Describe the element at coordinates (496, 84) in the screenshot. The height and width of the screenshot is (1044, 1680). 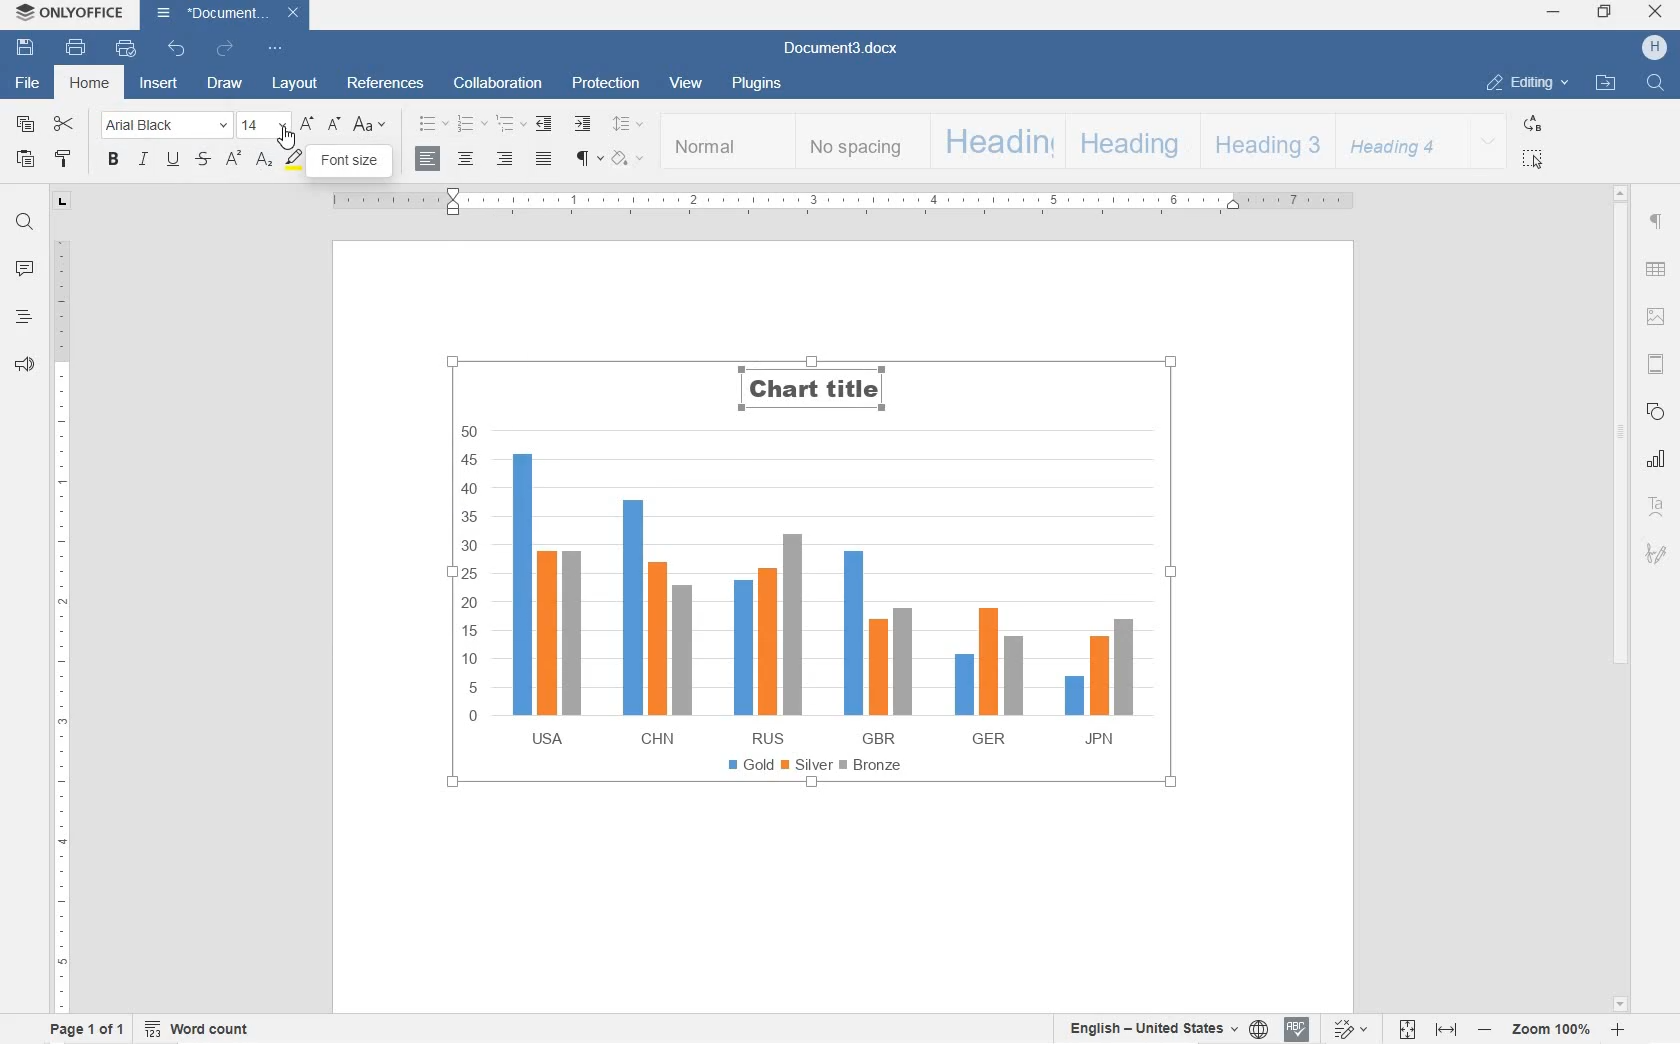
I see `COLLABORATION` at that location.